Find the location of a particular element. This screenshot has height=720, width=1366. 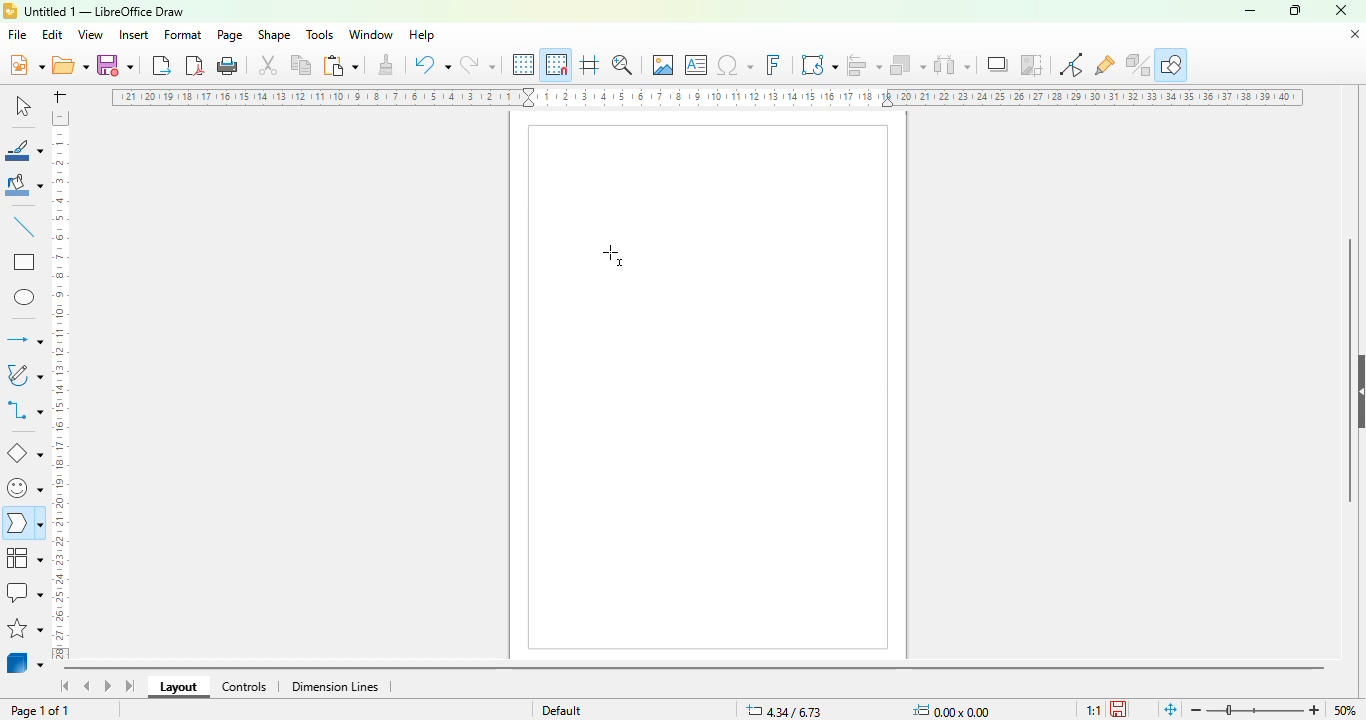

save is located at coordinates (115, 65).